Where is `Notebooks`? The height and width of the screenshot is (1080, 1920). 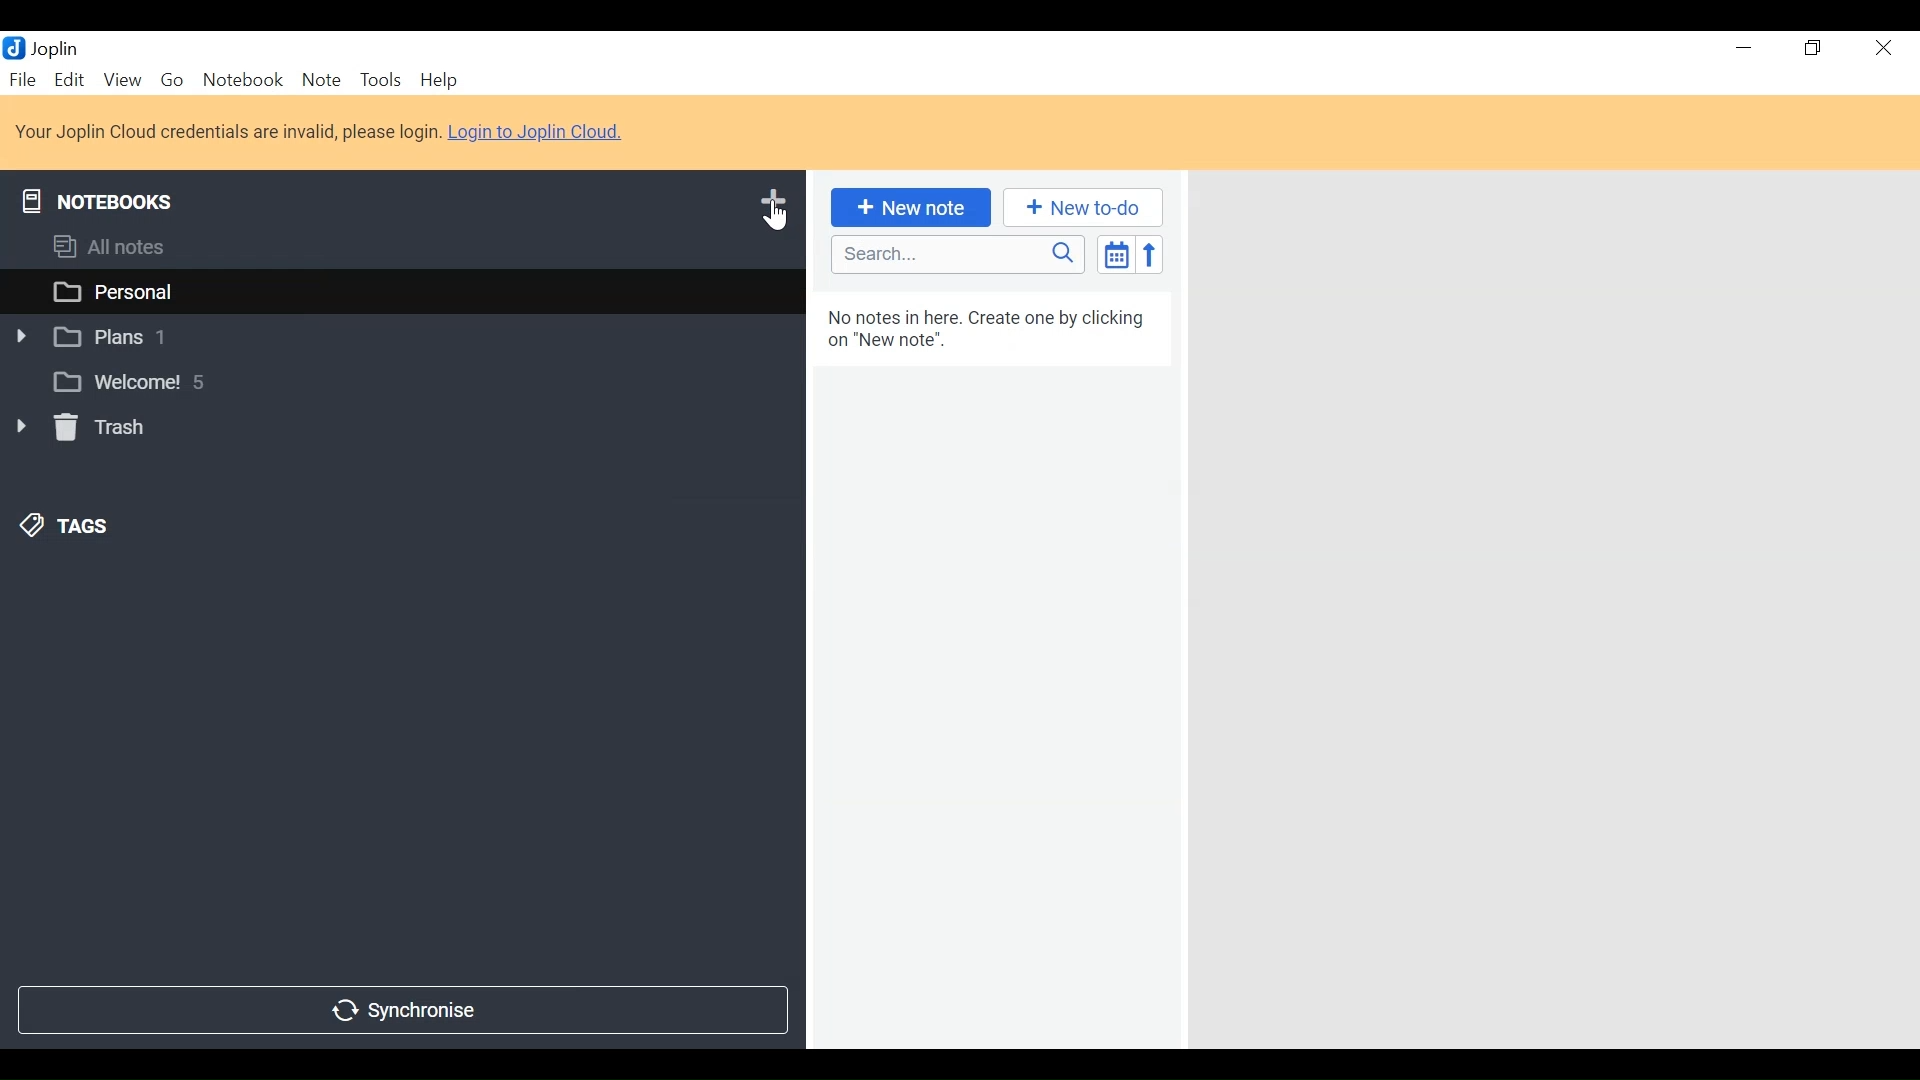
Notebooks is located at coordinates (103, 203).